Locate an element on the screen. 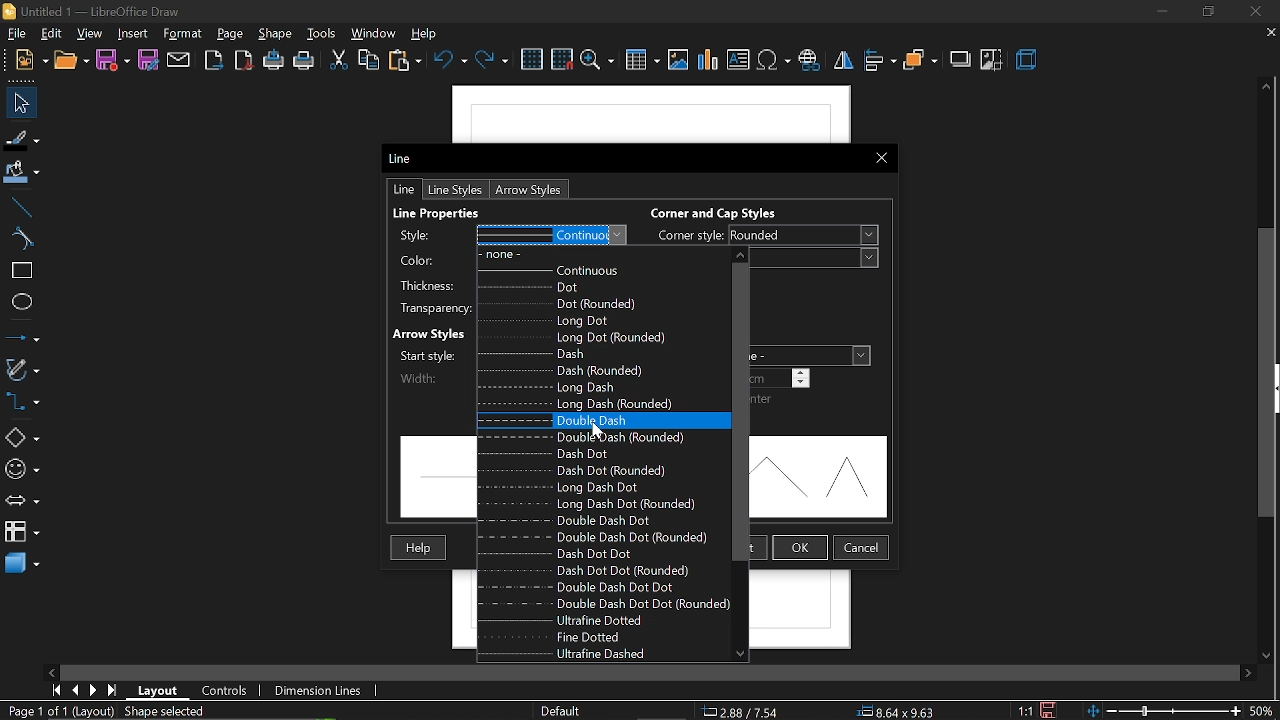  copy is located at coordinates (370, 60).